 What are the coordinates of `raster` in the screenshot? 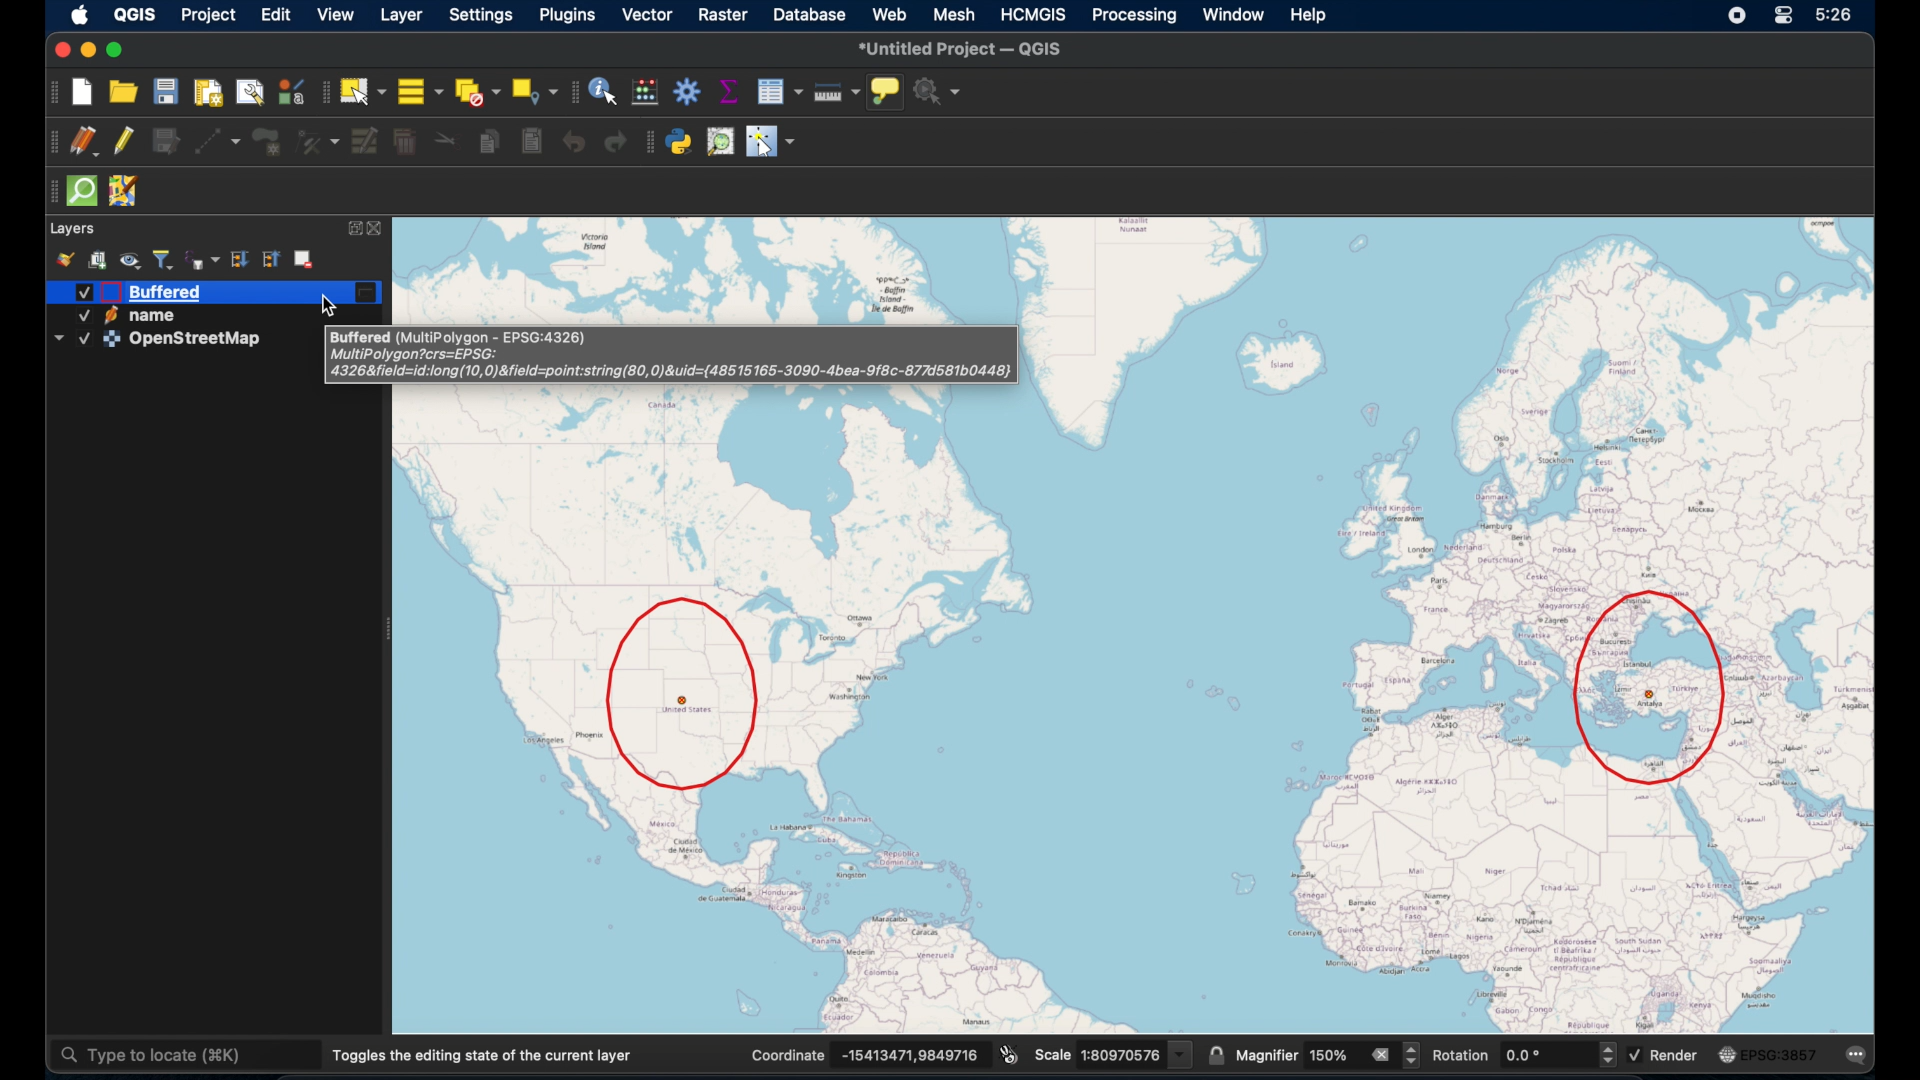 It's located at (719, 14).